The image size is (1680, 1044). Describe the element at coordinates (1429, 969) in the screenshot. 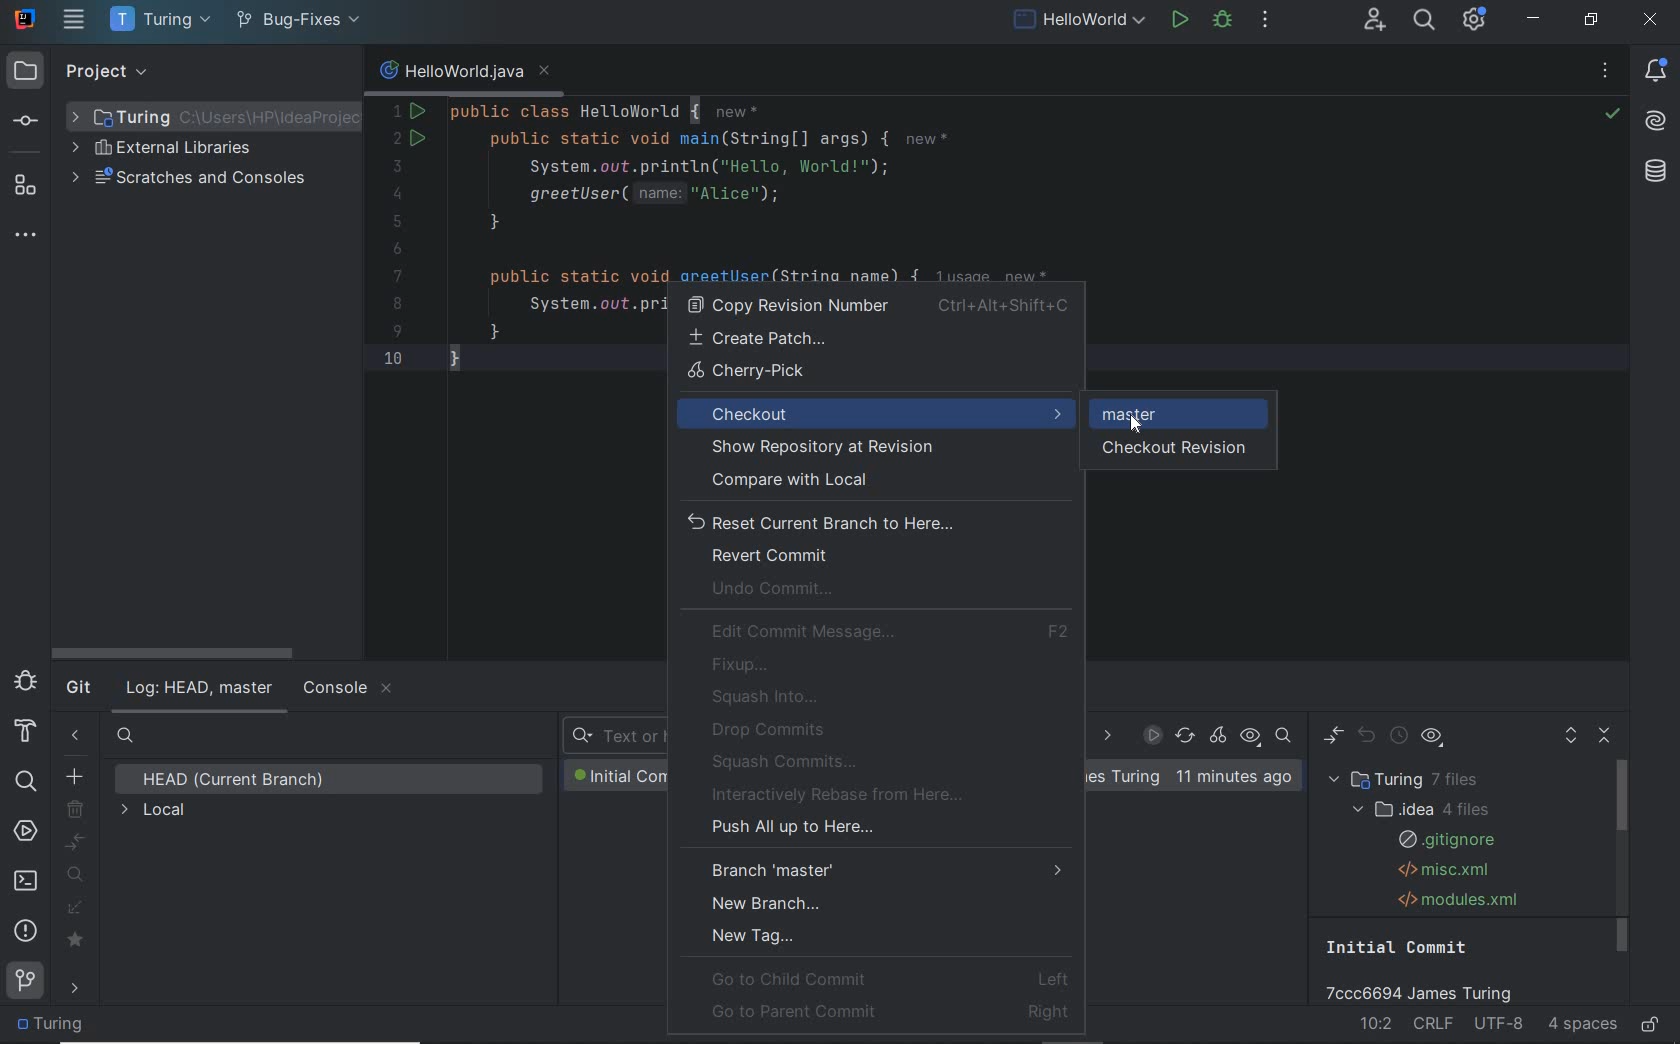

I see `Commit name` at that location.